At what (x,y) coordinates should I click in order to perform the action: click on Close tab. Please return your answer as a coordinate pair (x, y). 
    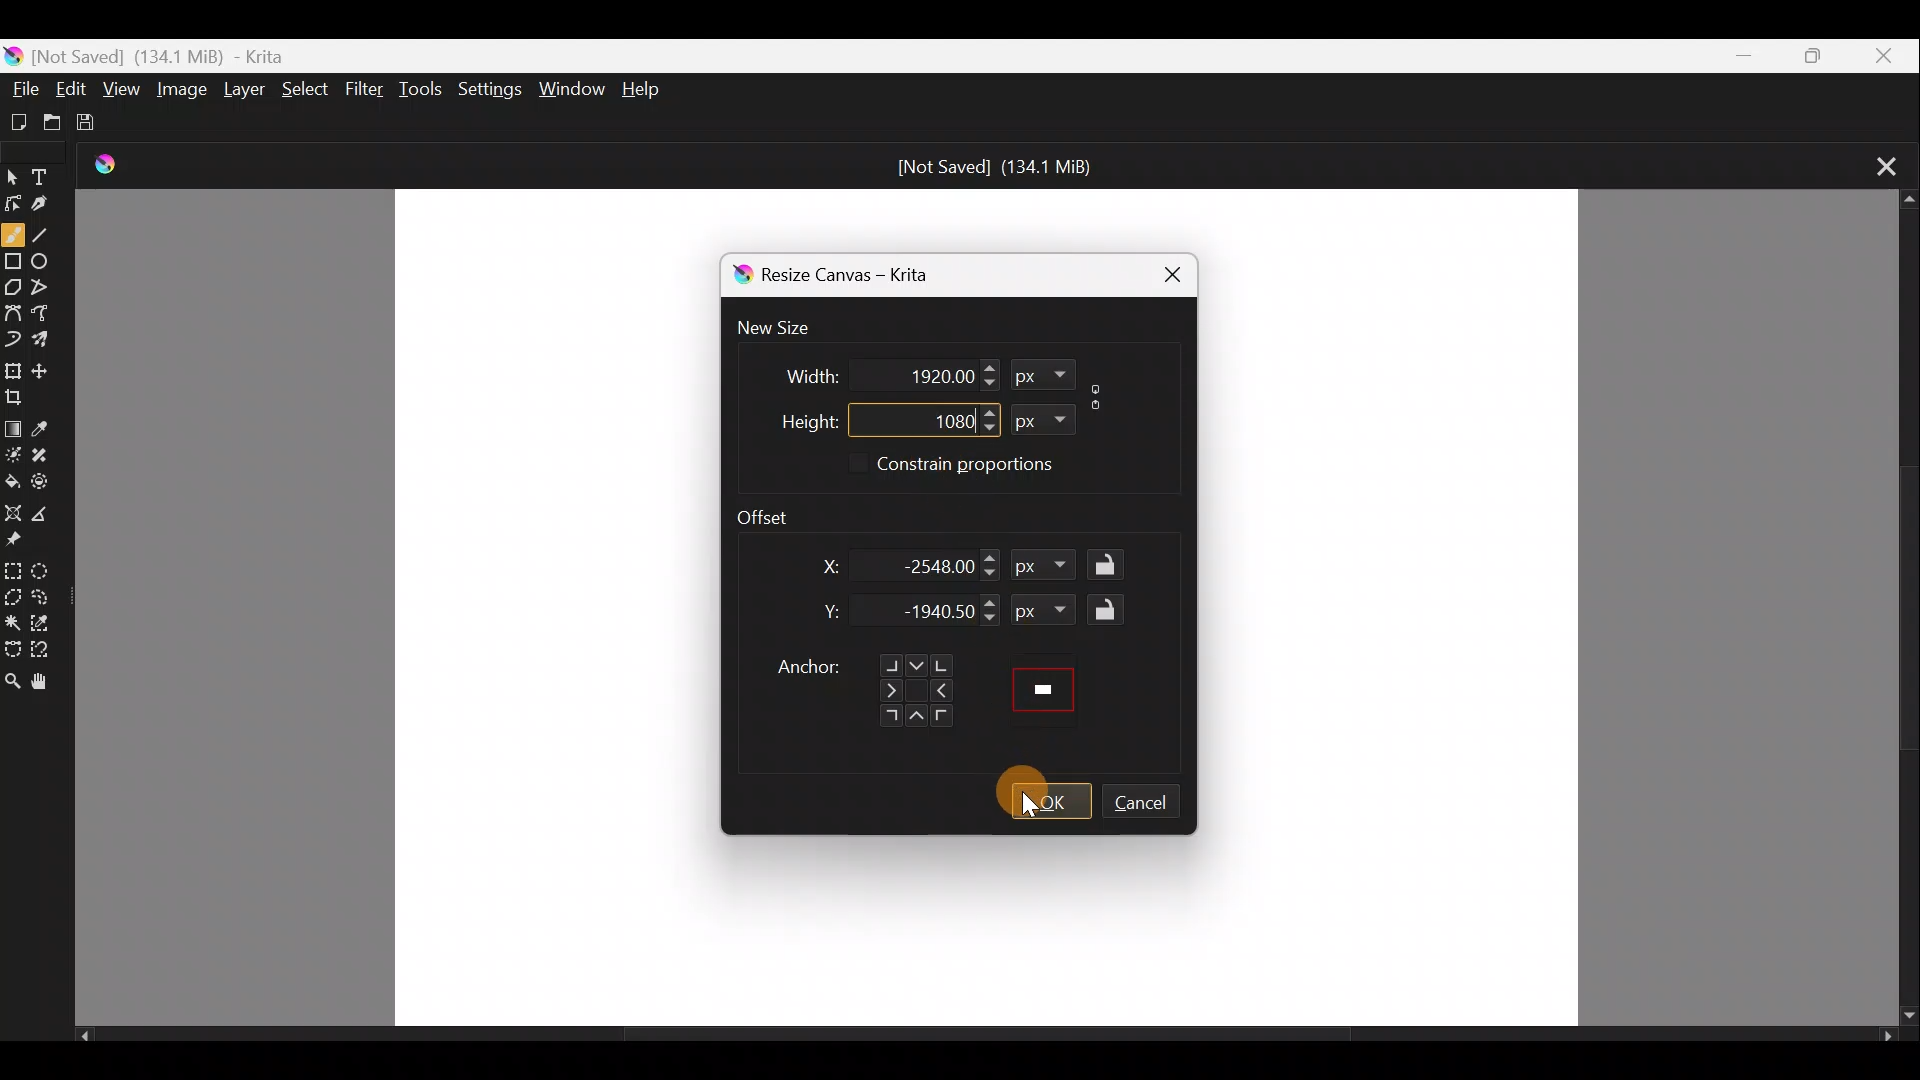
    Looking at the image, I should click on (1878, 164).